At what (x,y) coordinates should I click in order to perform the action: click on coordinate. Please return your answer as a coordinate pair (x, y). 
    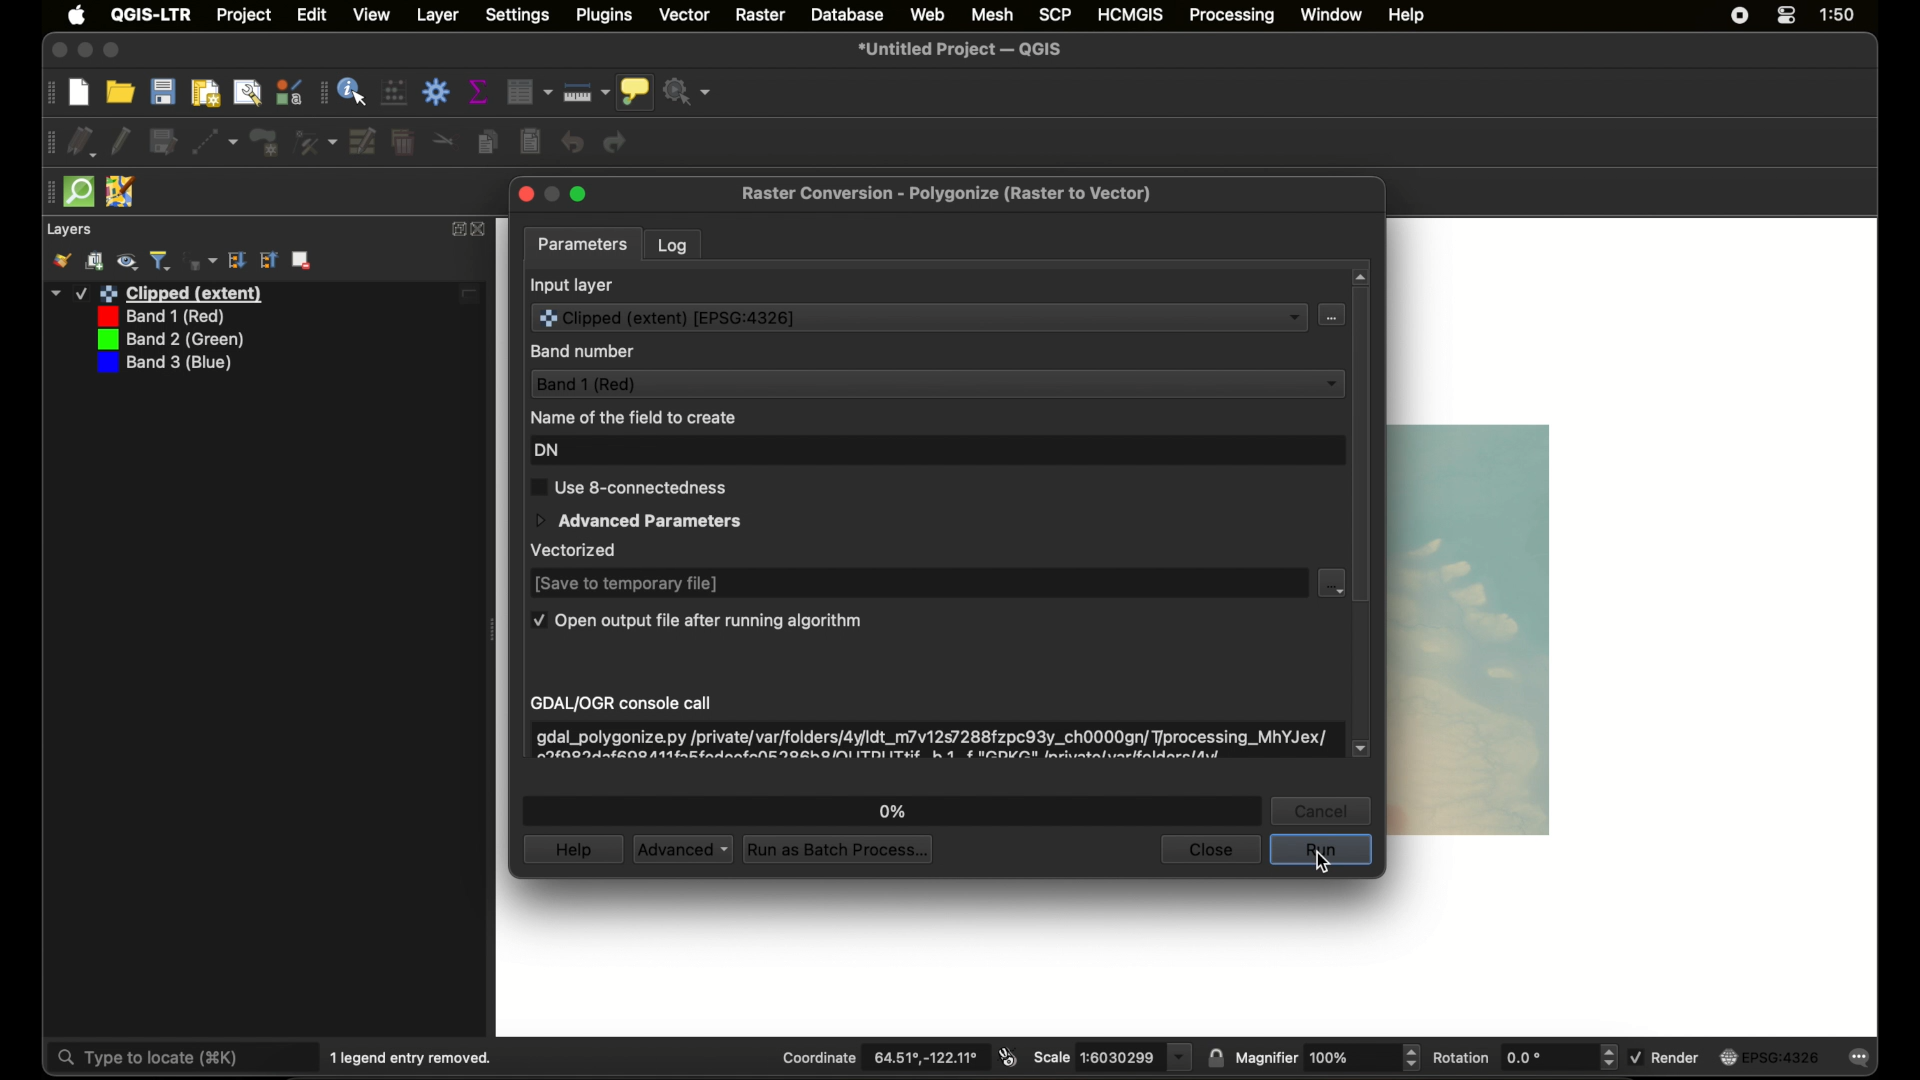
    Looking at the image, I should click on (882, 1058).